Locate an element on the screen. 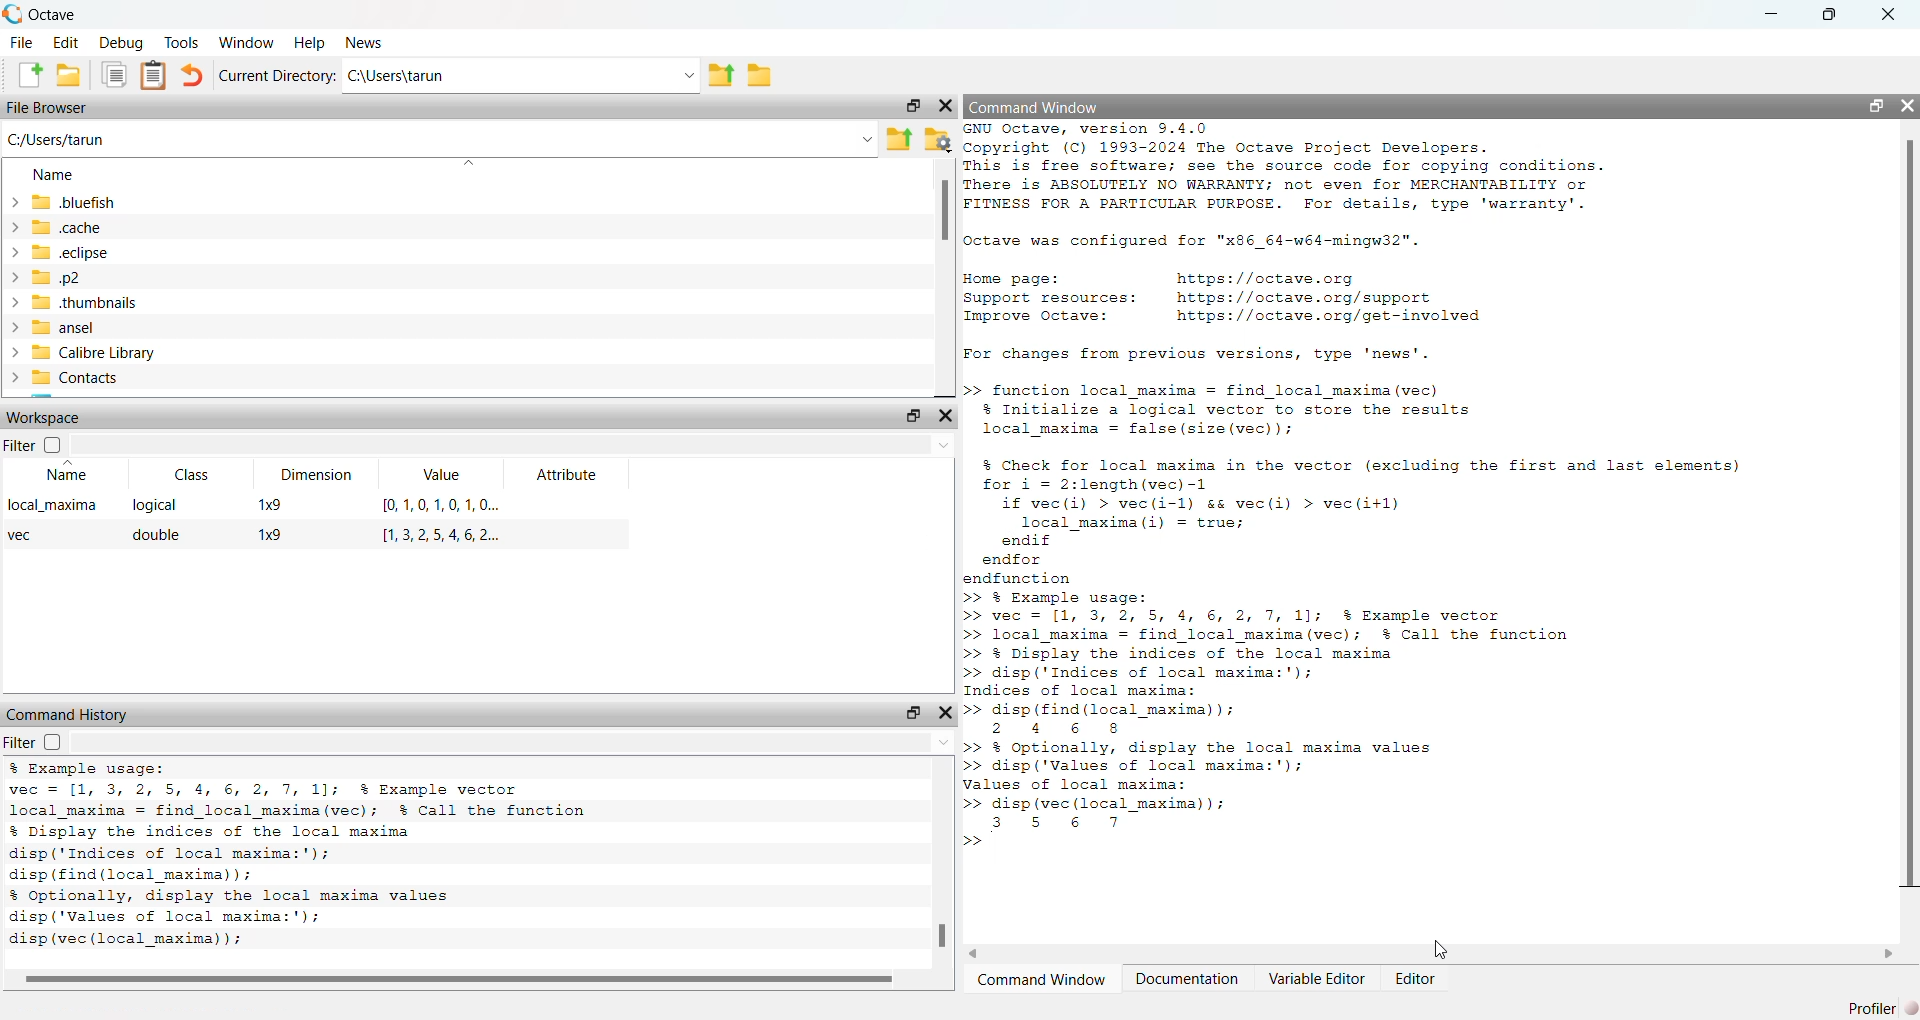  Enter directory name is located at coordinates (689, 73).